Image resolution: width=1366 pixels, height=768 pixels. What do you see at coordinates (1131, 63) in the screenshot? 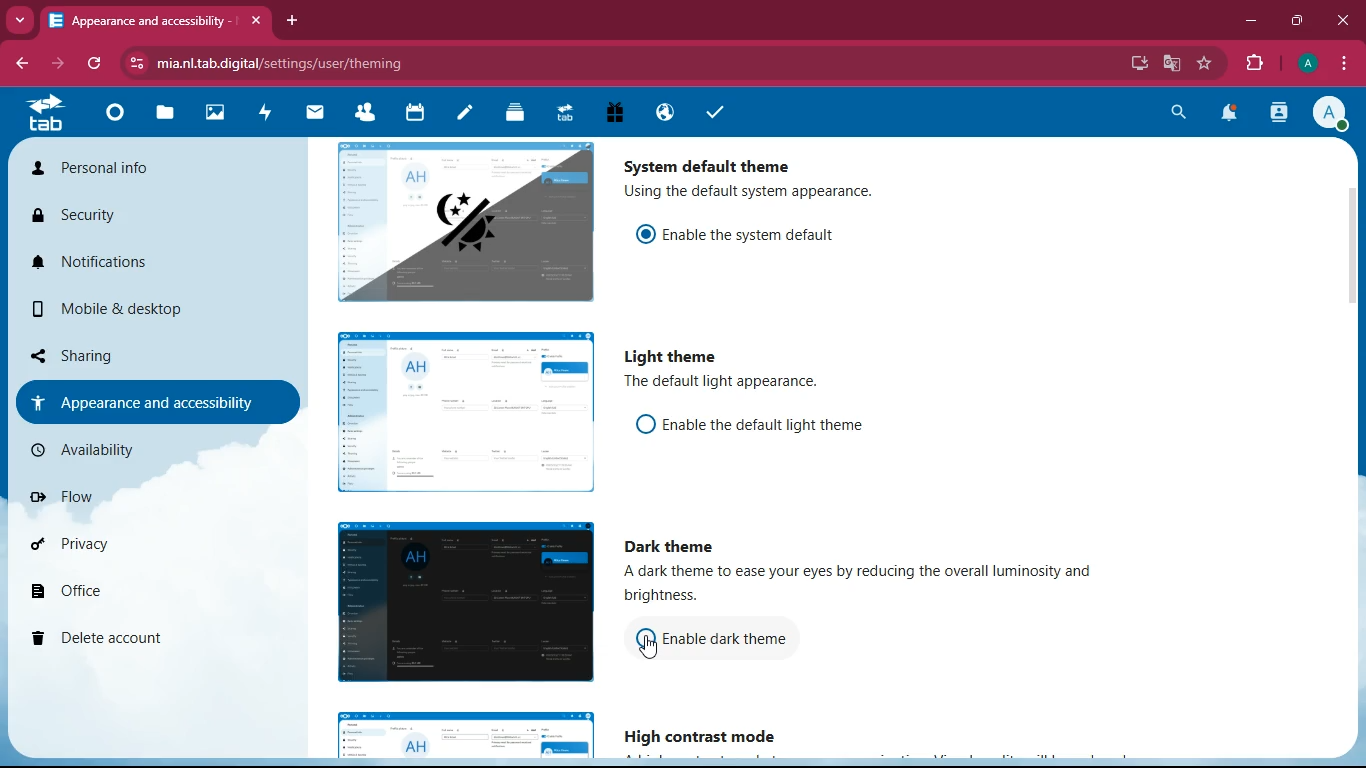
I see `desktop` at bounding box center [1131, 63].